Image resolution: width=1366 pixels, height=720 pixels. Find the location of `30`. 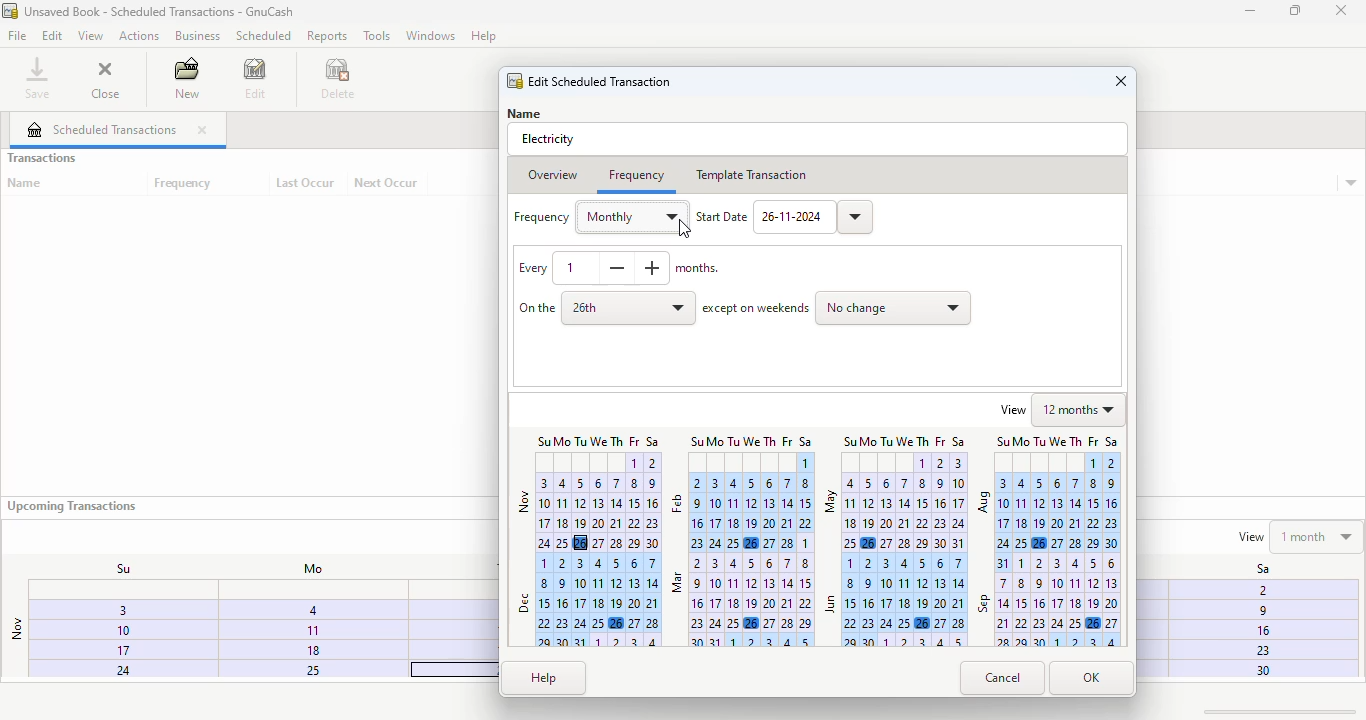

30 is located at coordinates (1260, 671).